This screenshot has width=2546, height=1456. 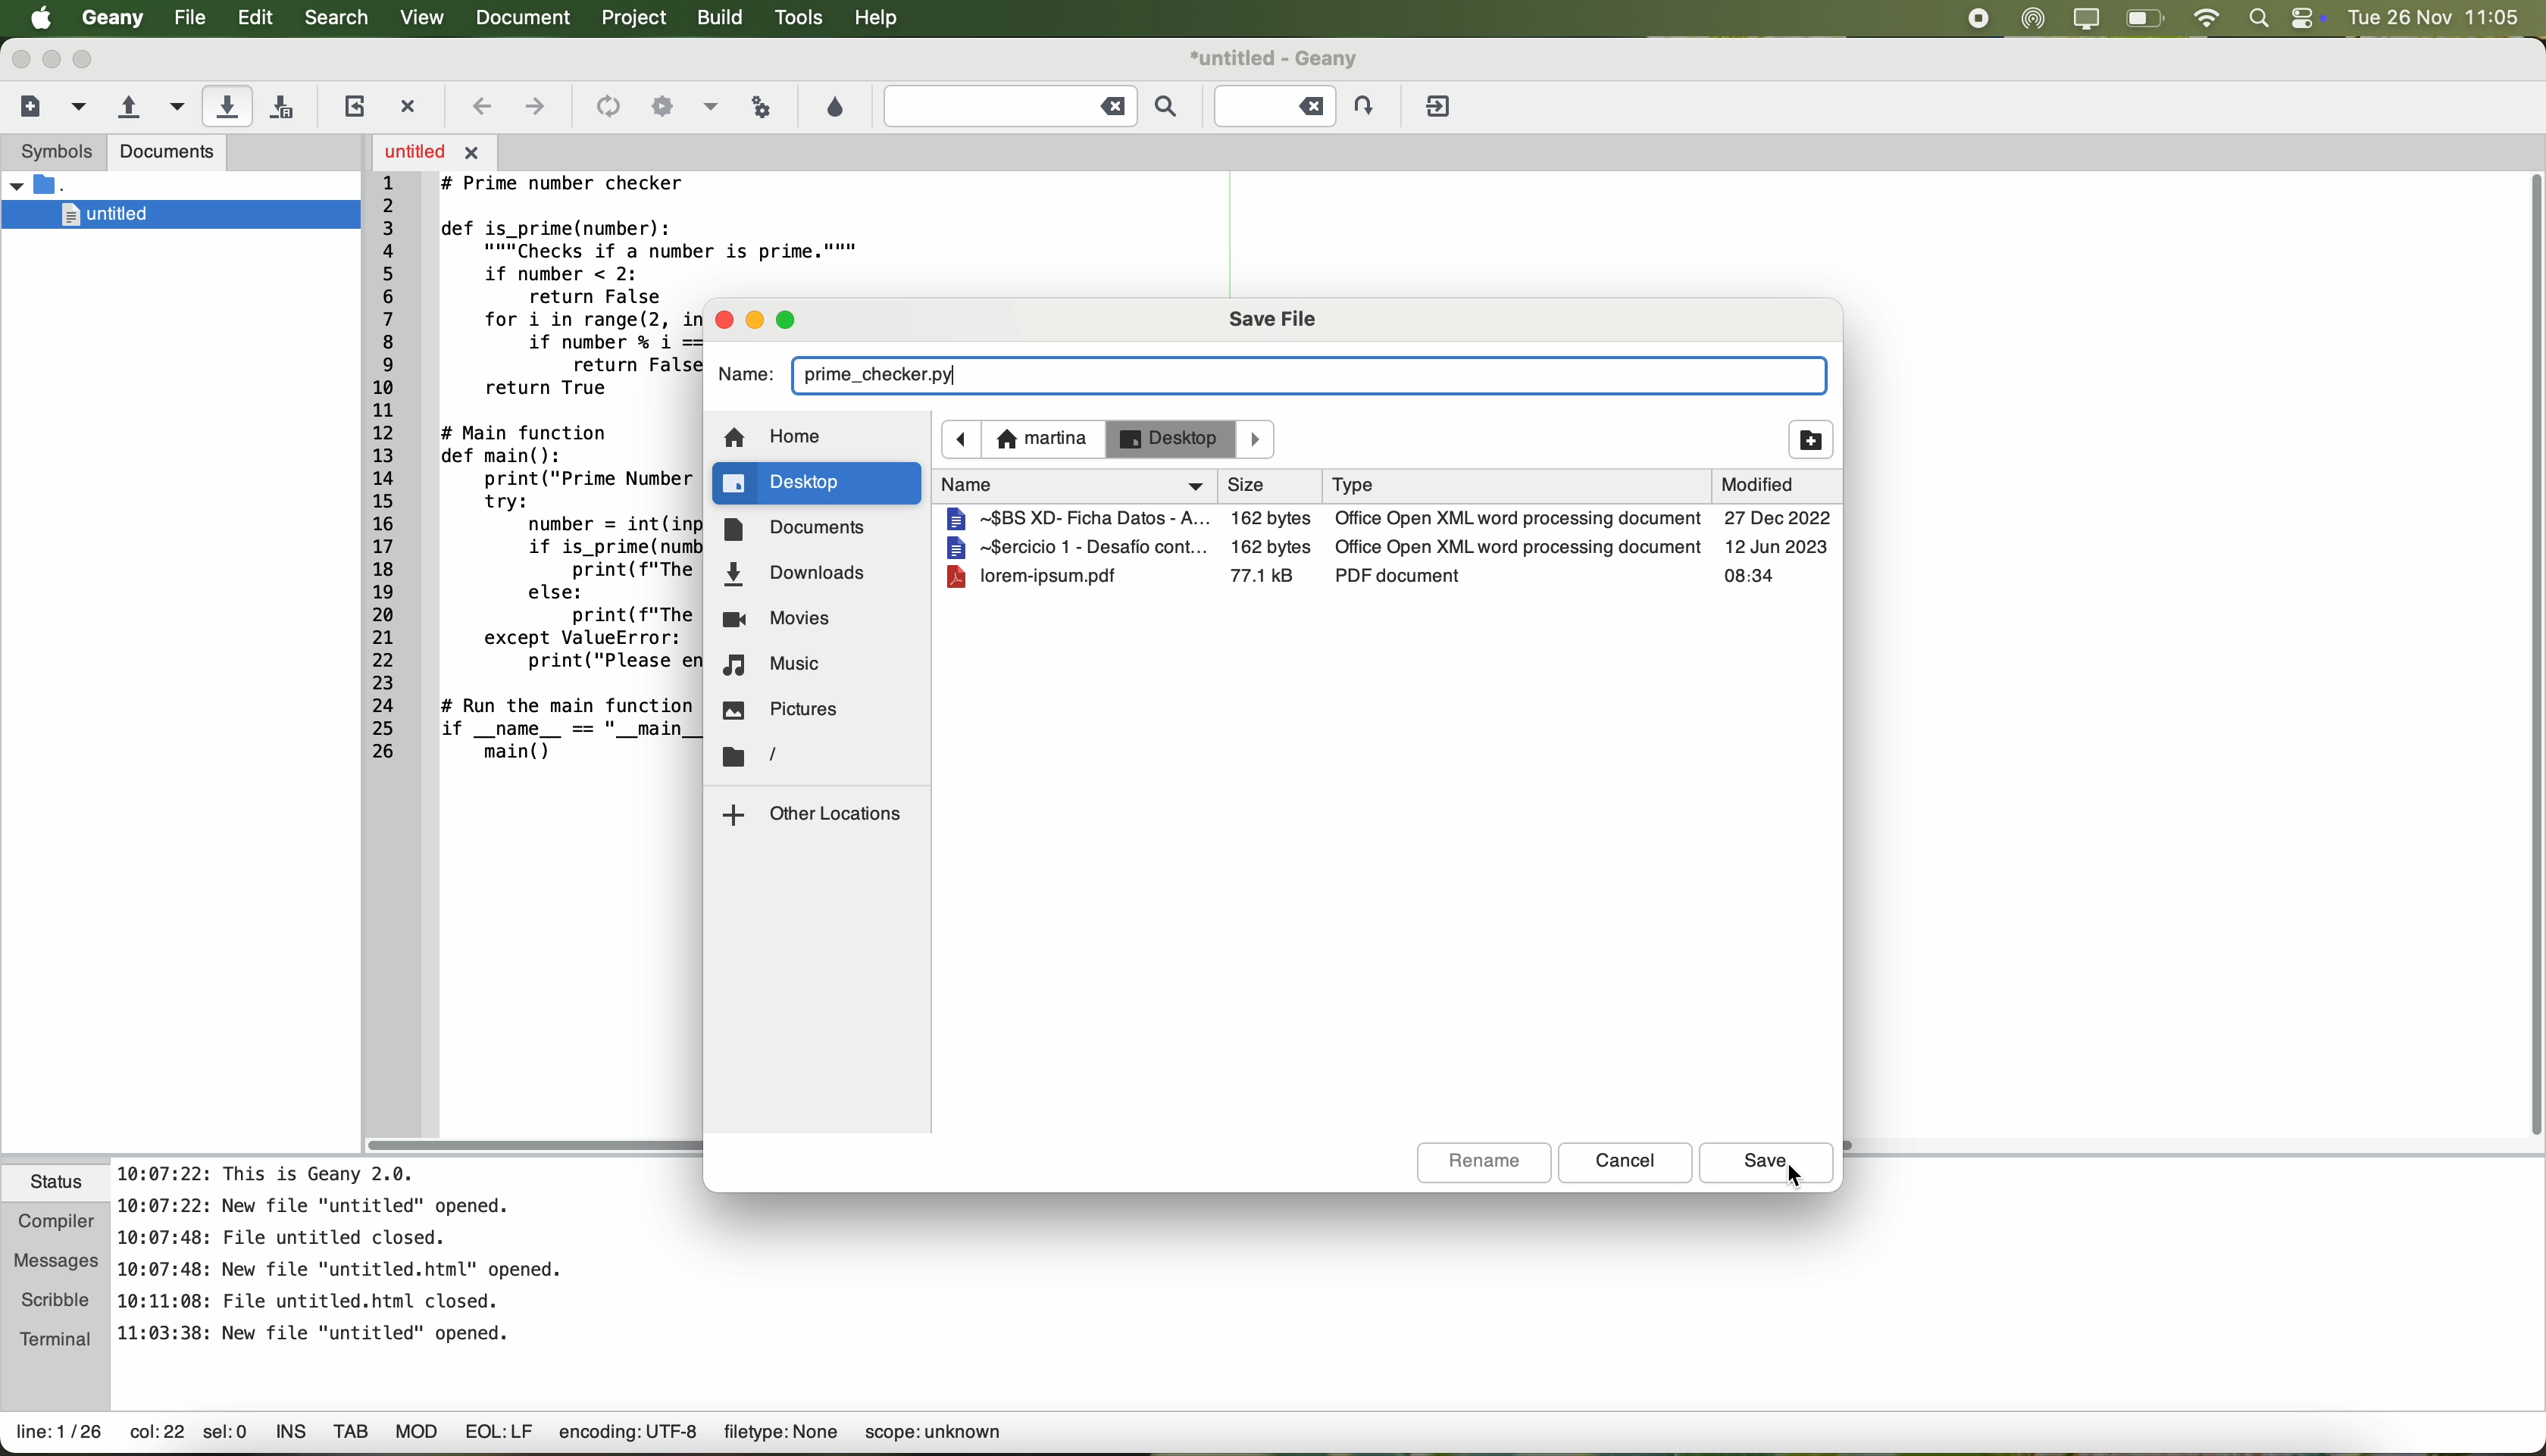 What do you see at coordinates (1699, 486) in the screenshot?
I see `type` at bounding box center [1699, 486].